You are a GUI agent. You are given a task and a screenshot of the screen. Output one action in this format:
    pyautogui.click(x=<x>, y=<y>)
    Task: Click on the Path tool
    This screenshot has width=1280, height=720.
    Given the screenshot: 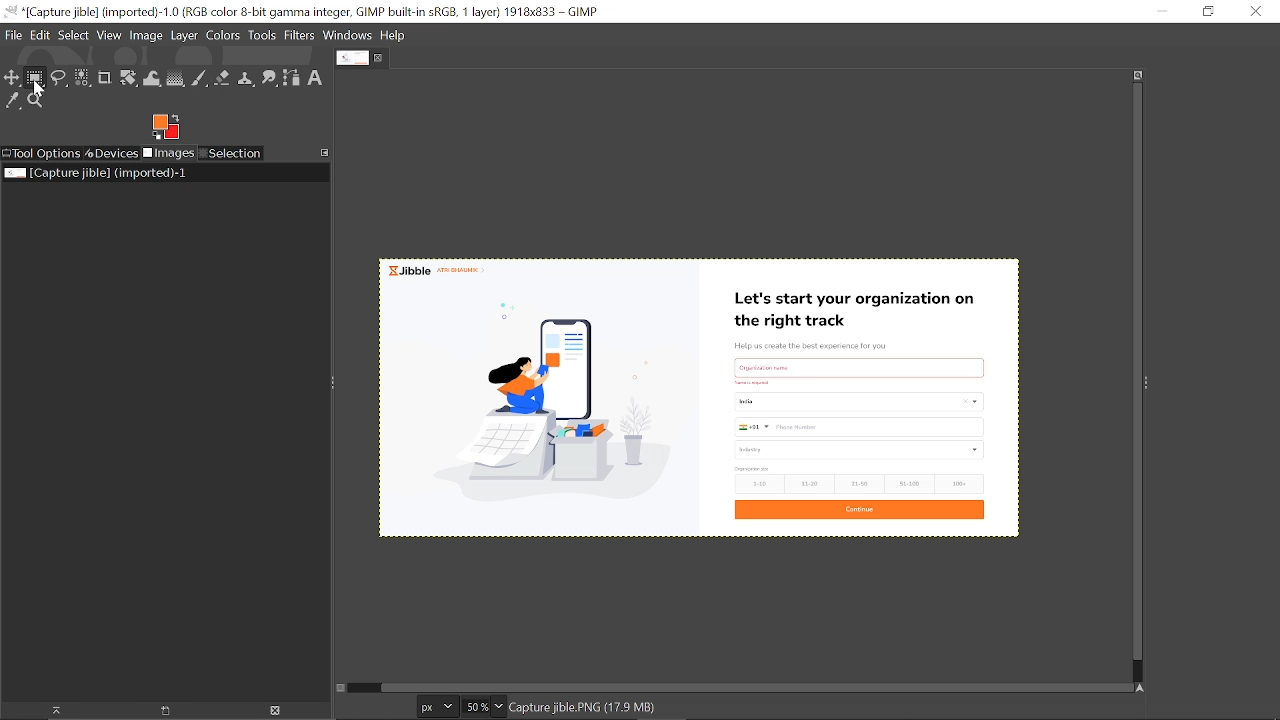 What is the action you would take?
    pyautogui.click(x=293, y=78)
    